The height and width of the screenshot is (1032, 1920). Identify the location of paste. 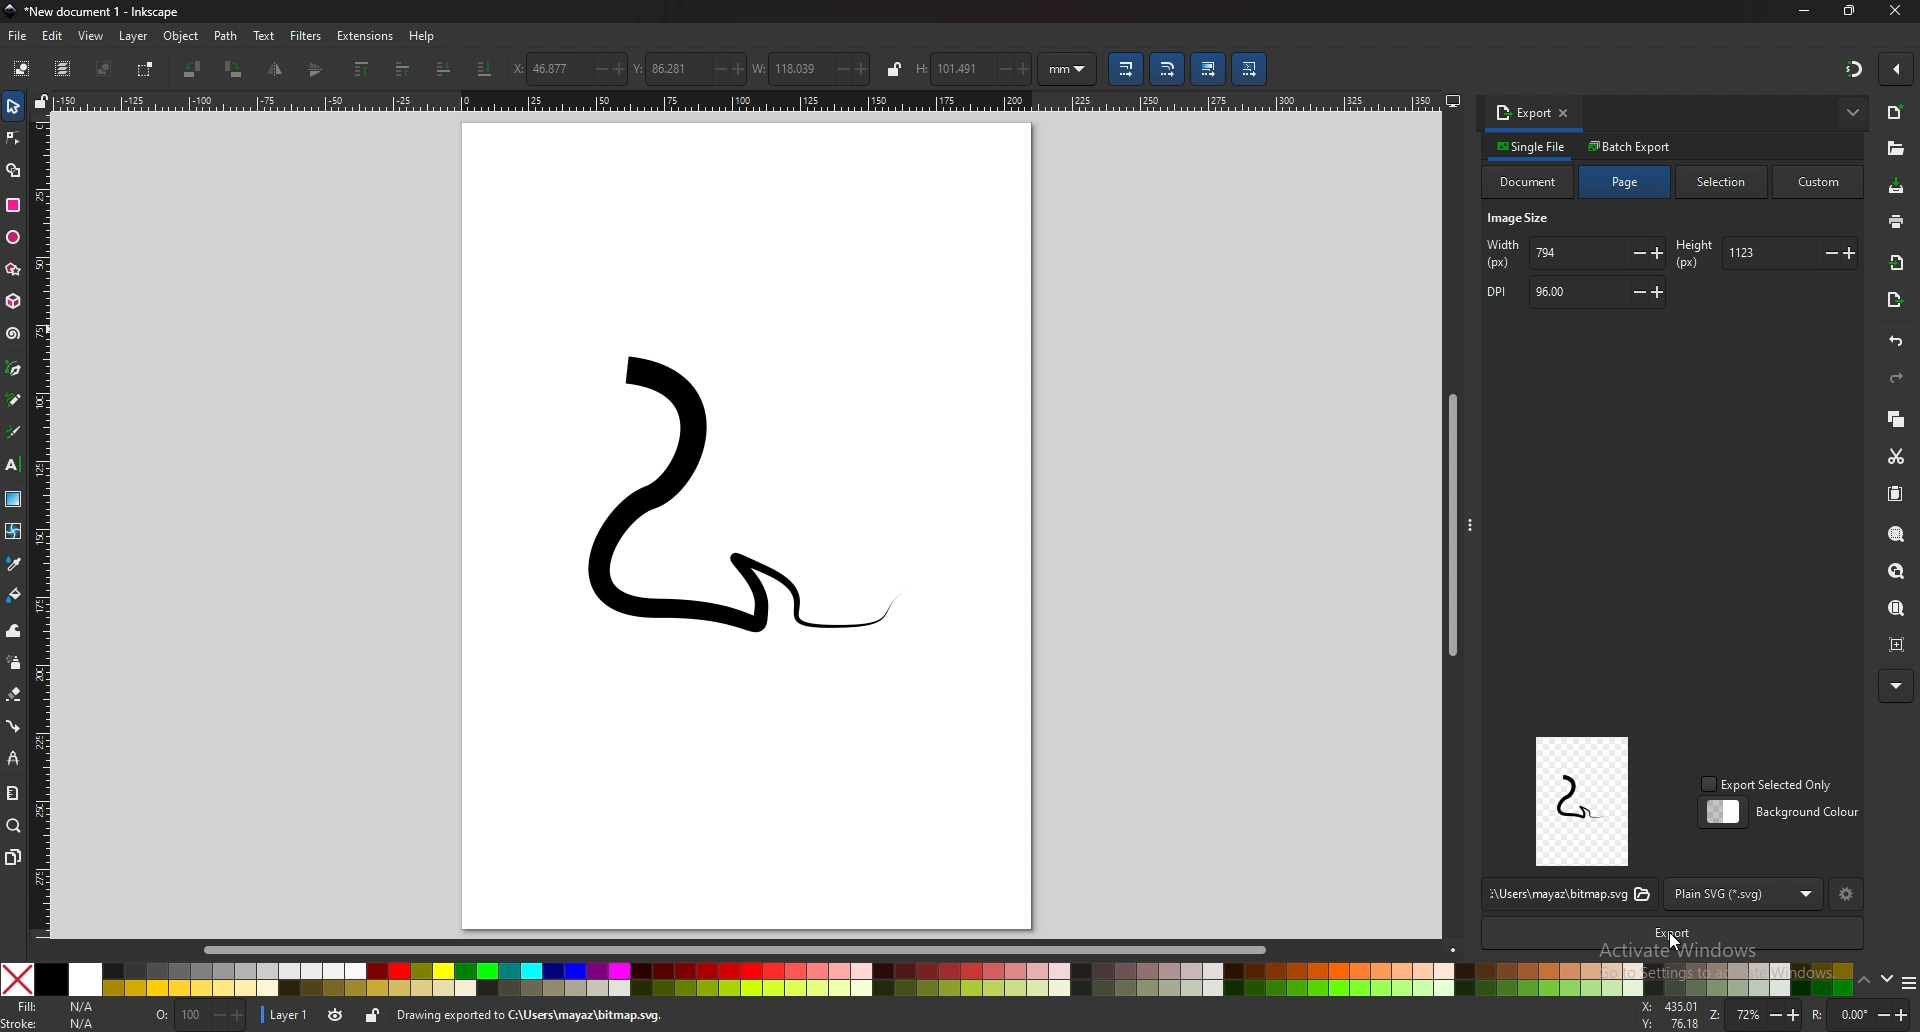
(1897, 495).